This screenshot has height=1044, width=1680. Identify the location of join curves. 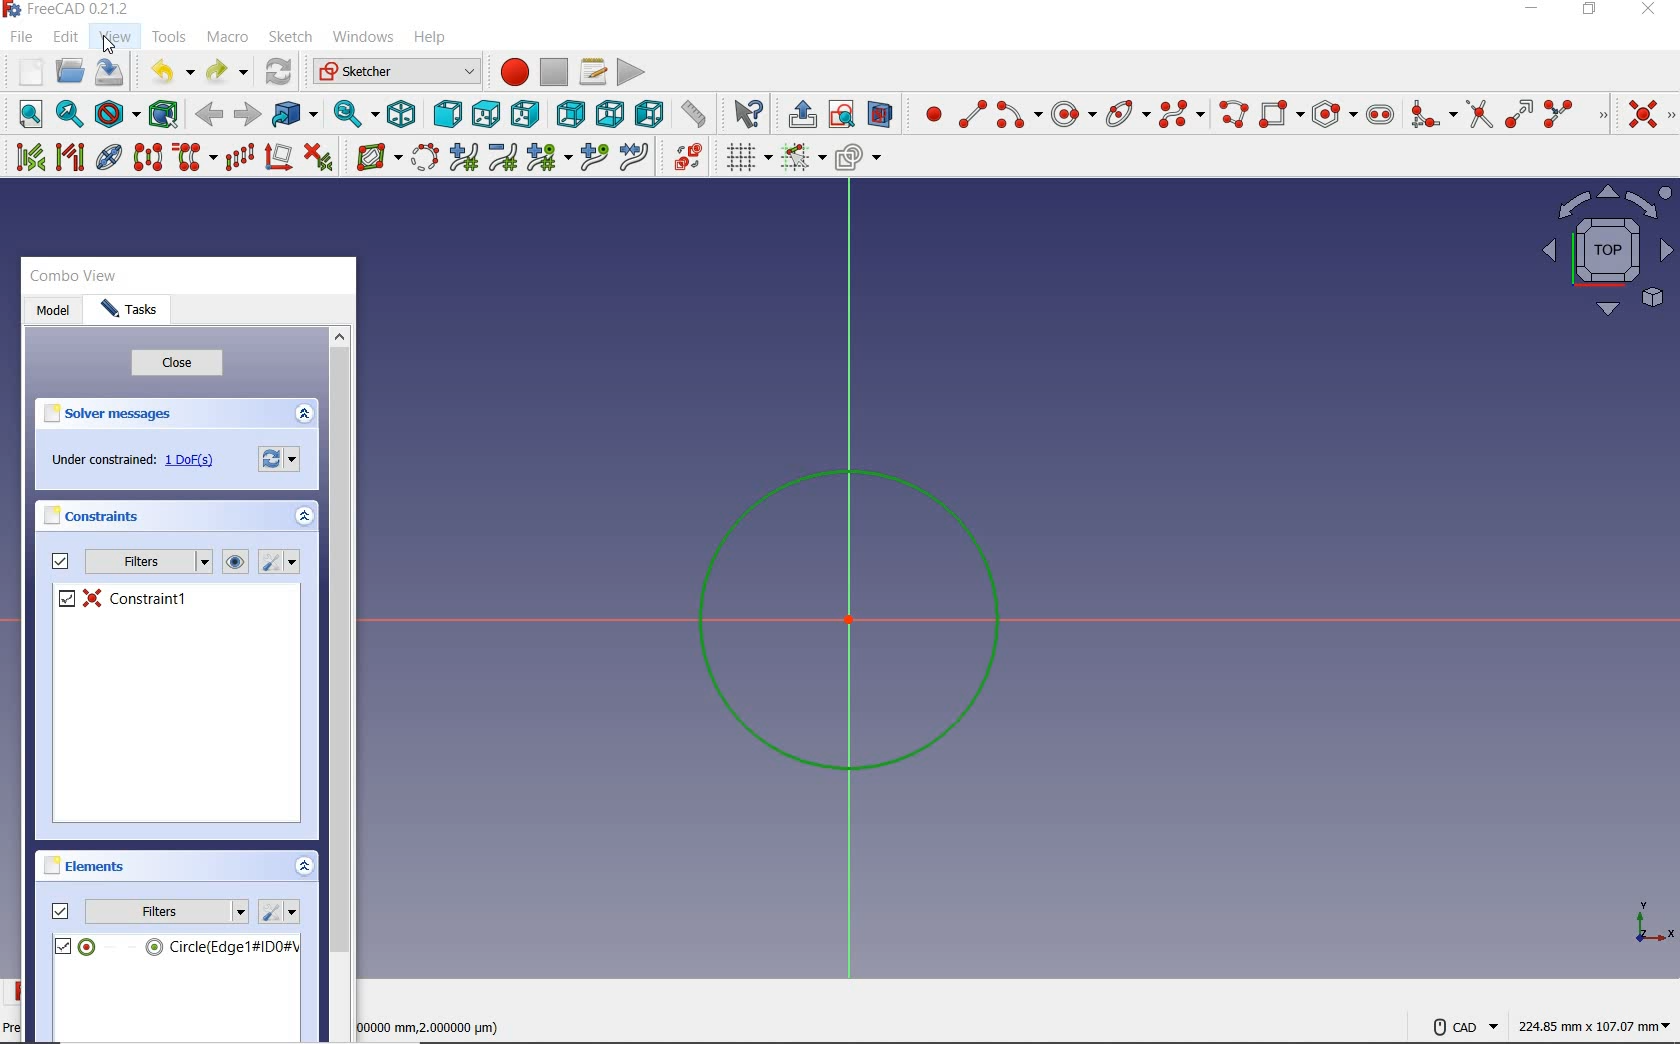
(633, 157).